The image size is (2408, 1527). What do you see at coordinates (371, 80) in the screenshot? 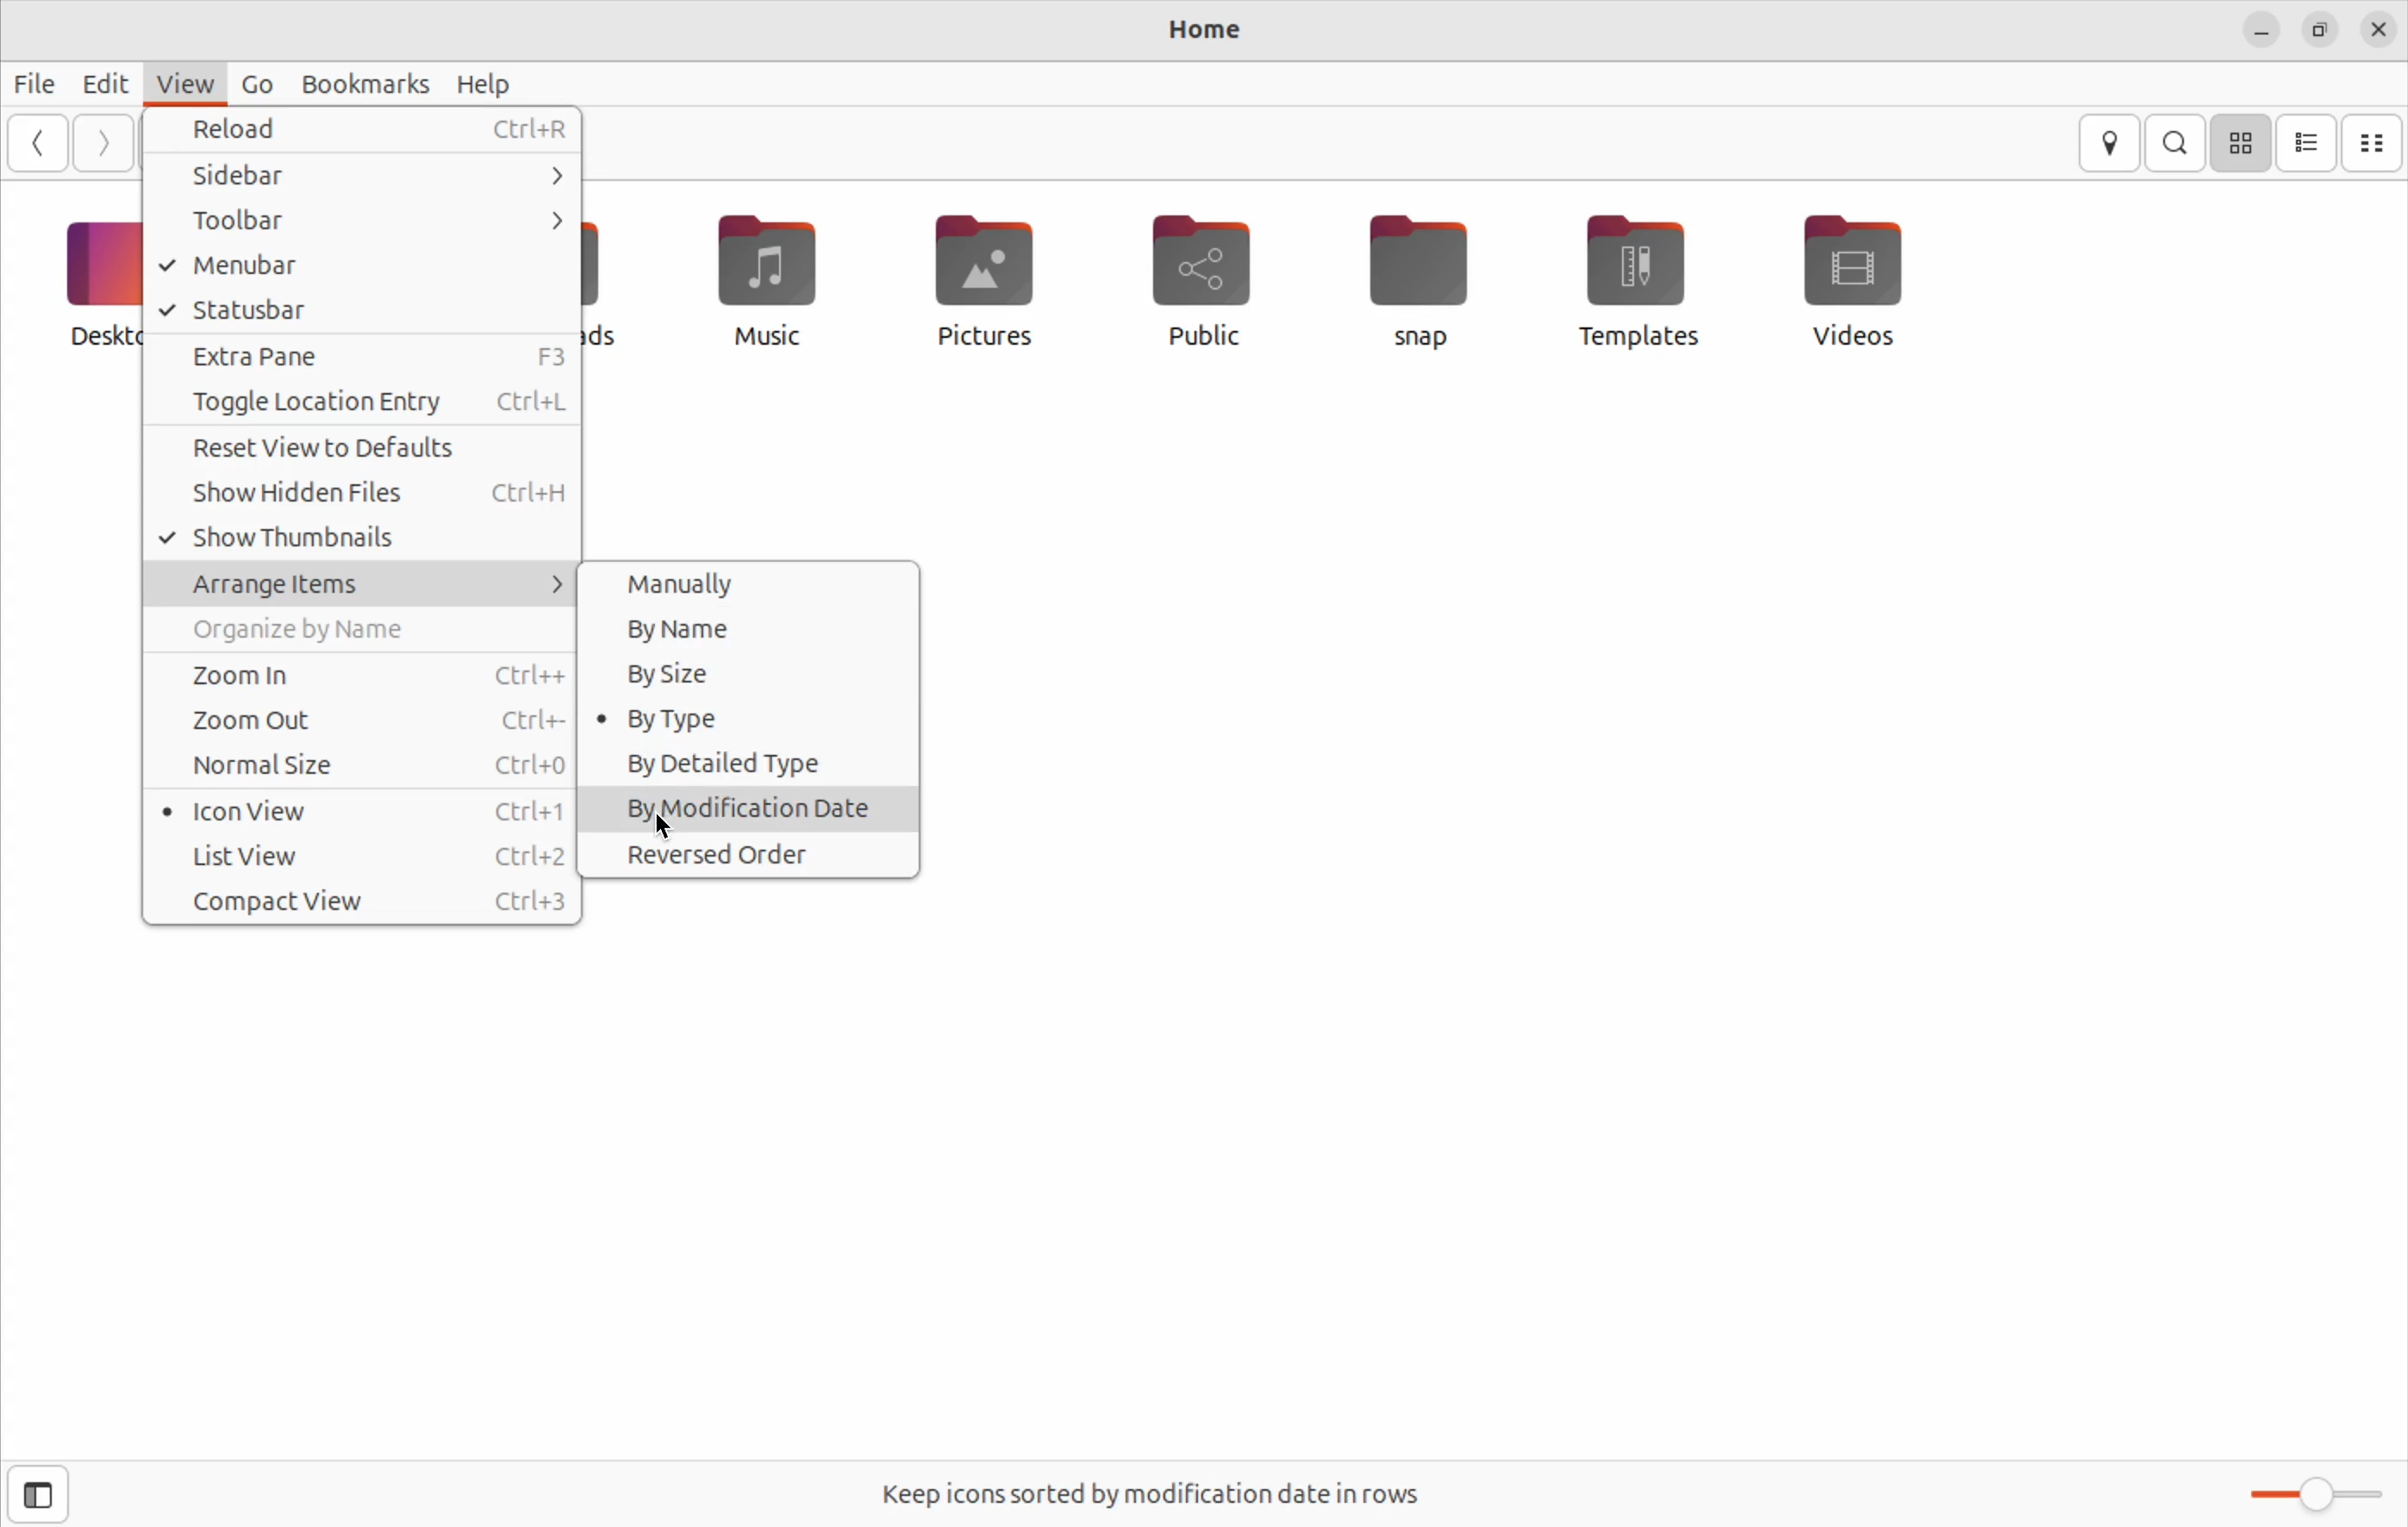
I see `bookmarks` at bounding box center [371, 80].